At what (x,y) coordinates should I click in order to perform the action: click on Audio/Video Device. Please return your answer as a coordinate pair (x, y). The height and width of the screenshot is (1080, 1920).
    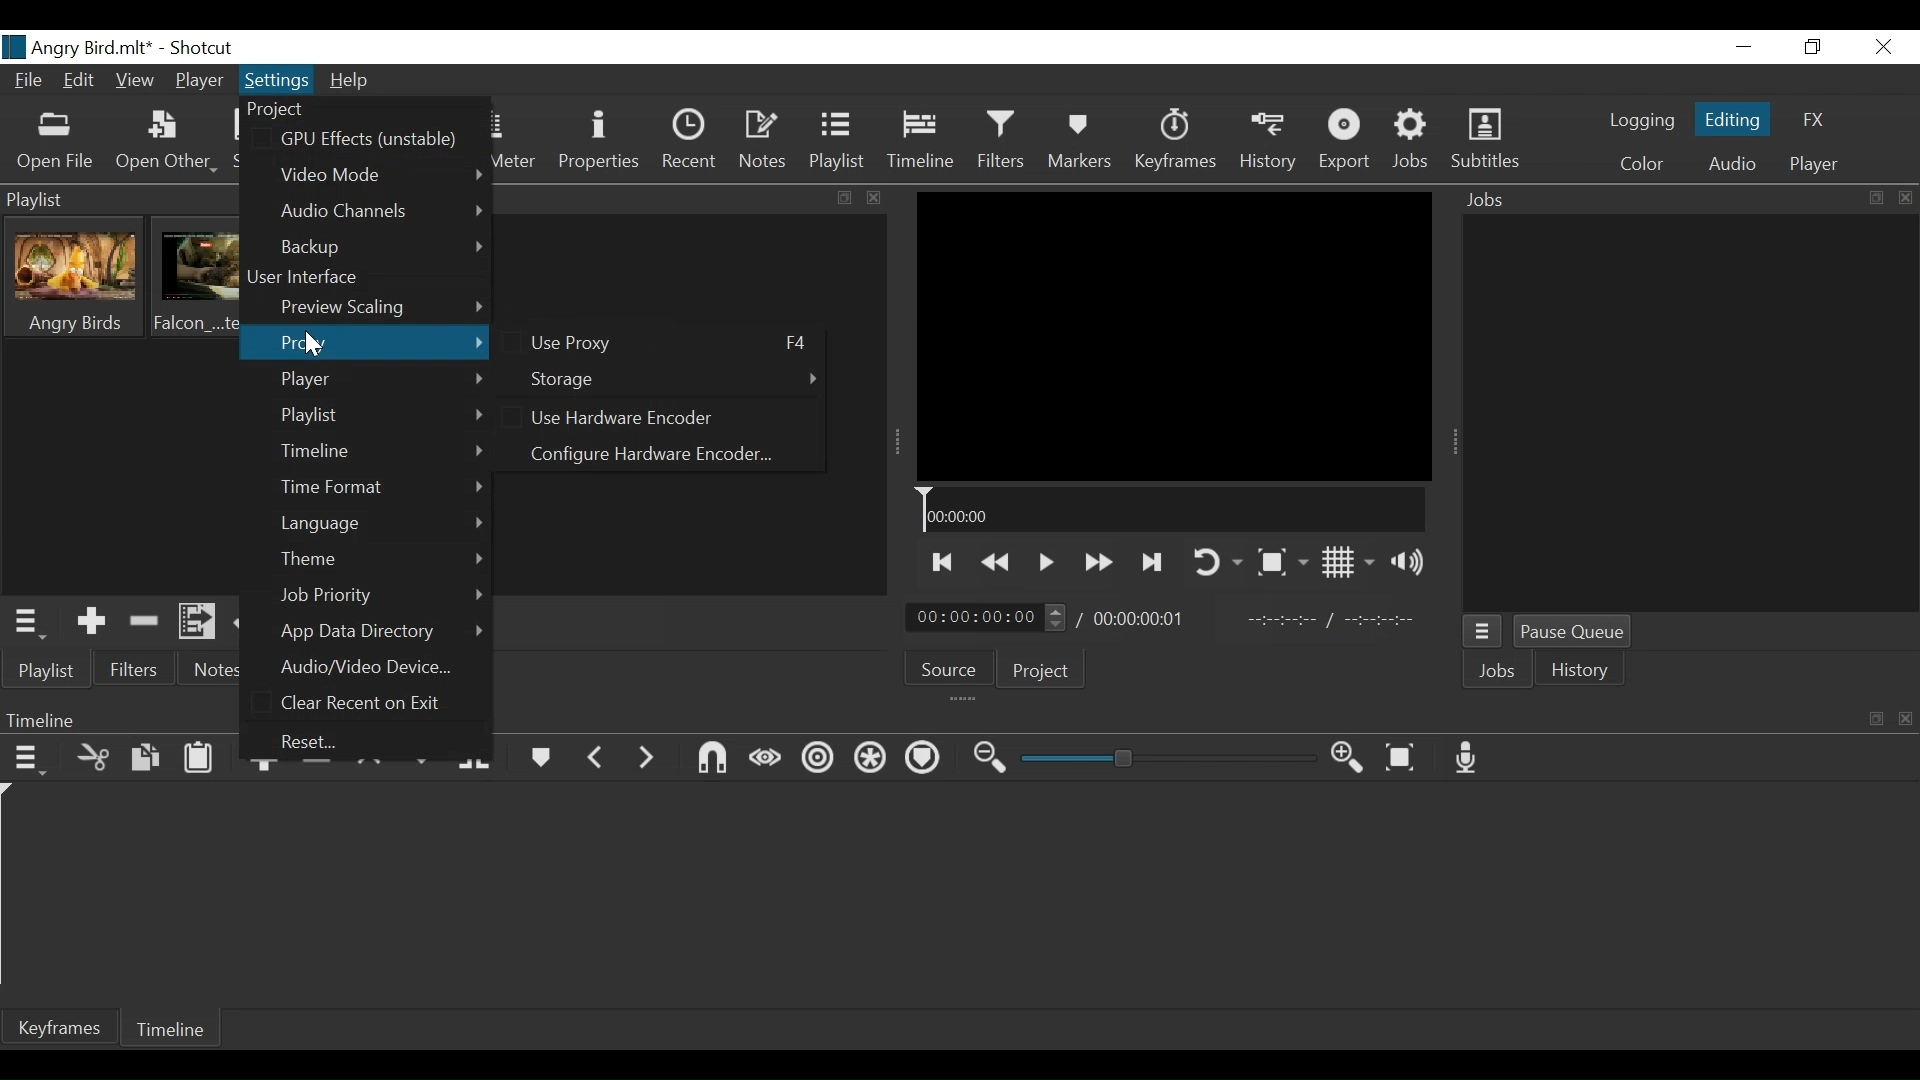
    Looking at the image, I should click on (377, 666).